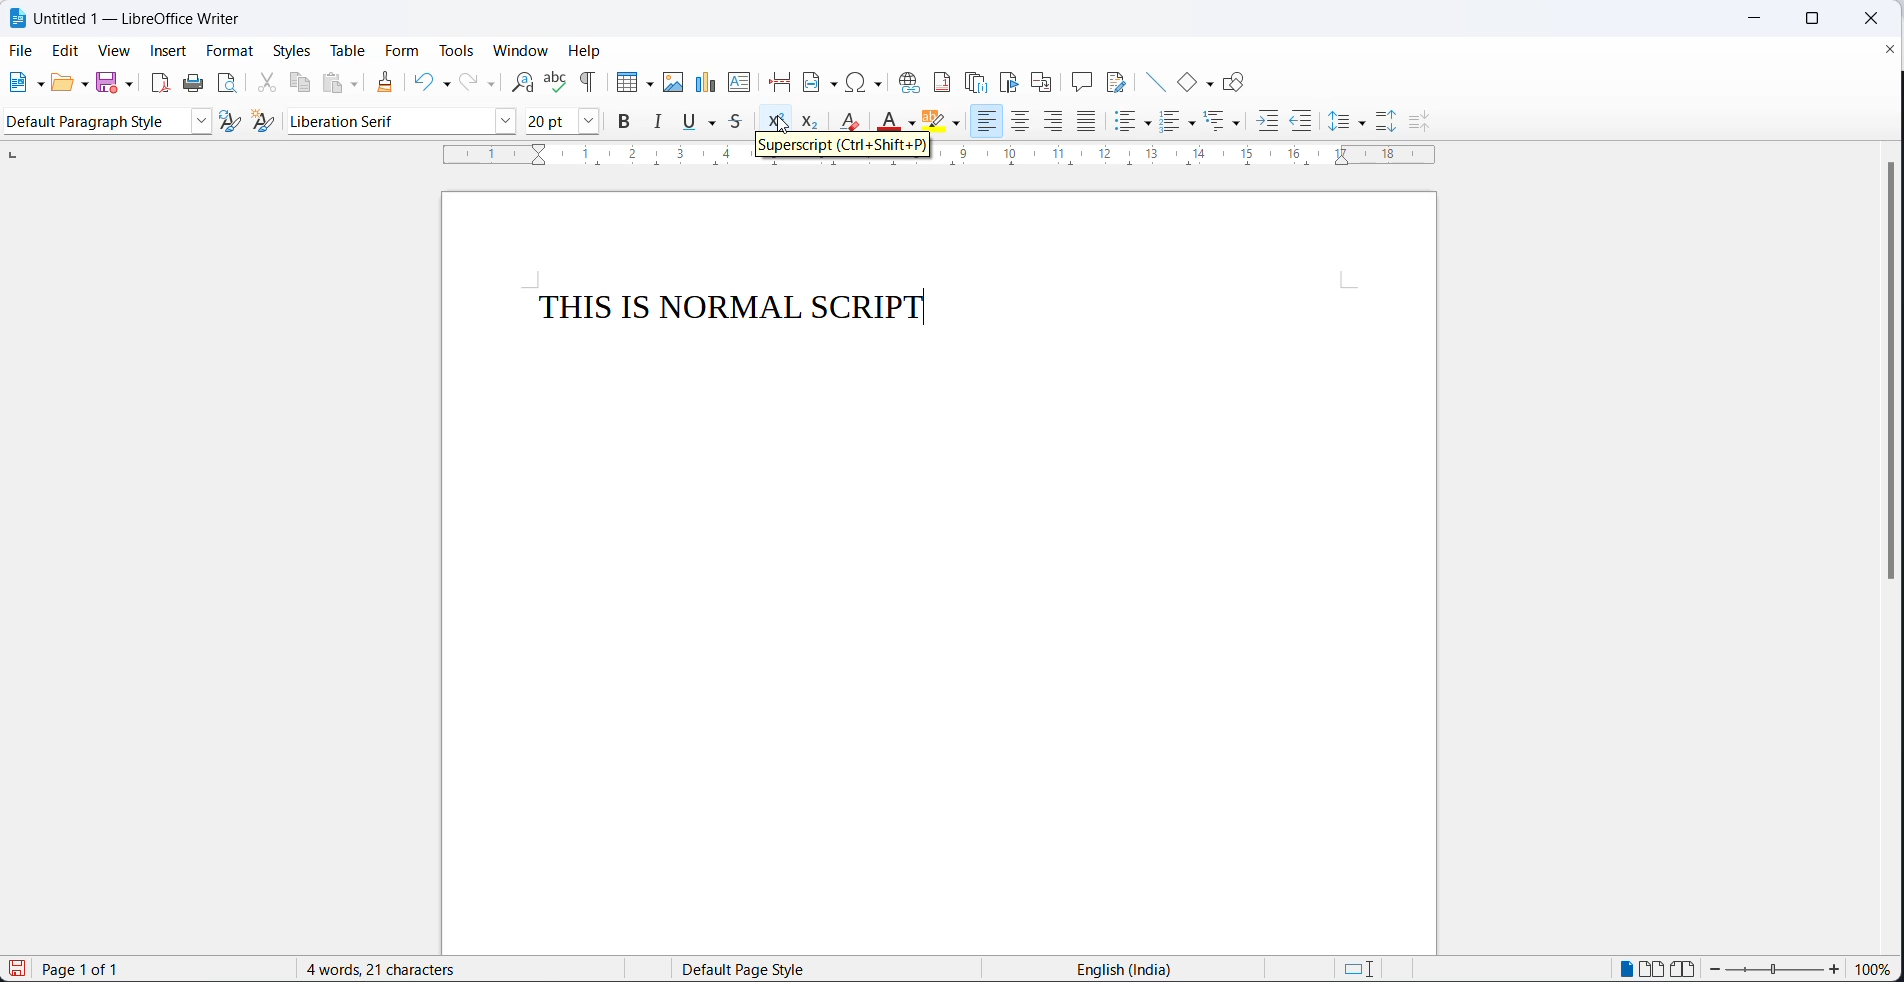 The image size is (1904, 982). I want to click on basic shapes, so click(1179, 79).